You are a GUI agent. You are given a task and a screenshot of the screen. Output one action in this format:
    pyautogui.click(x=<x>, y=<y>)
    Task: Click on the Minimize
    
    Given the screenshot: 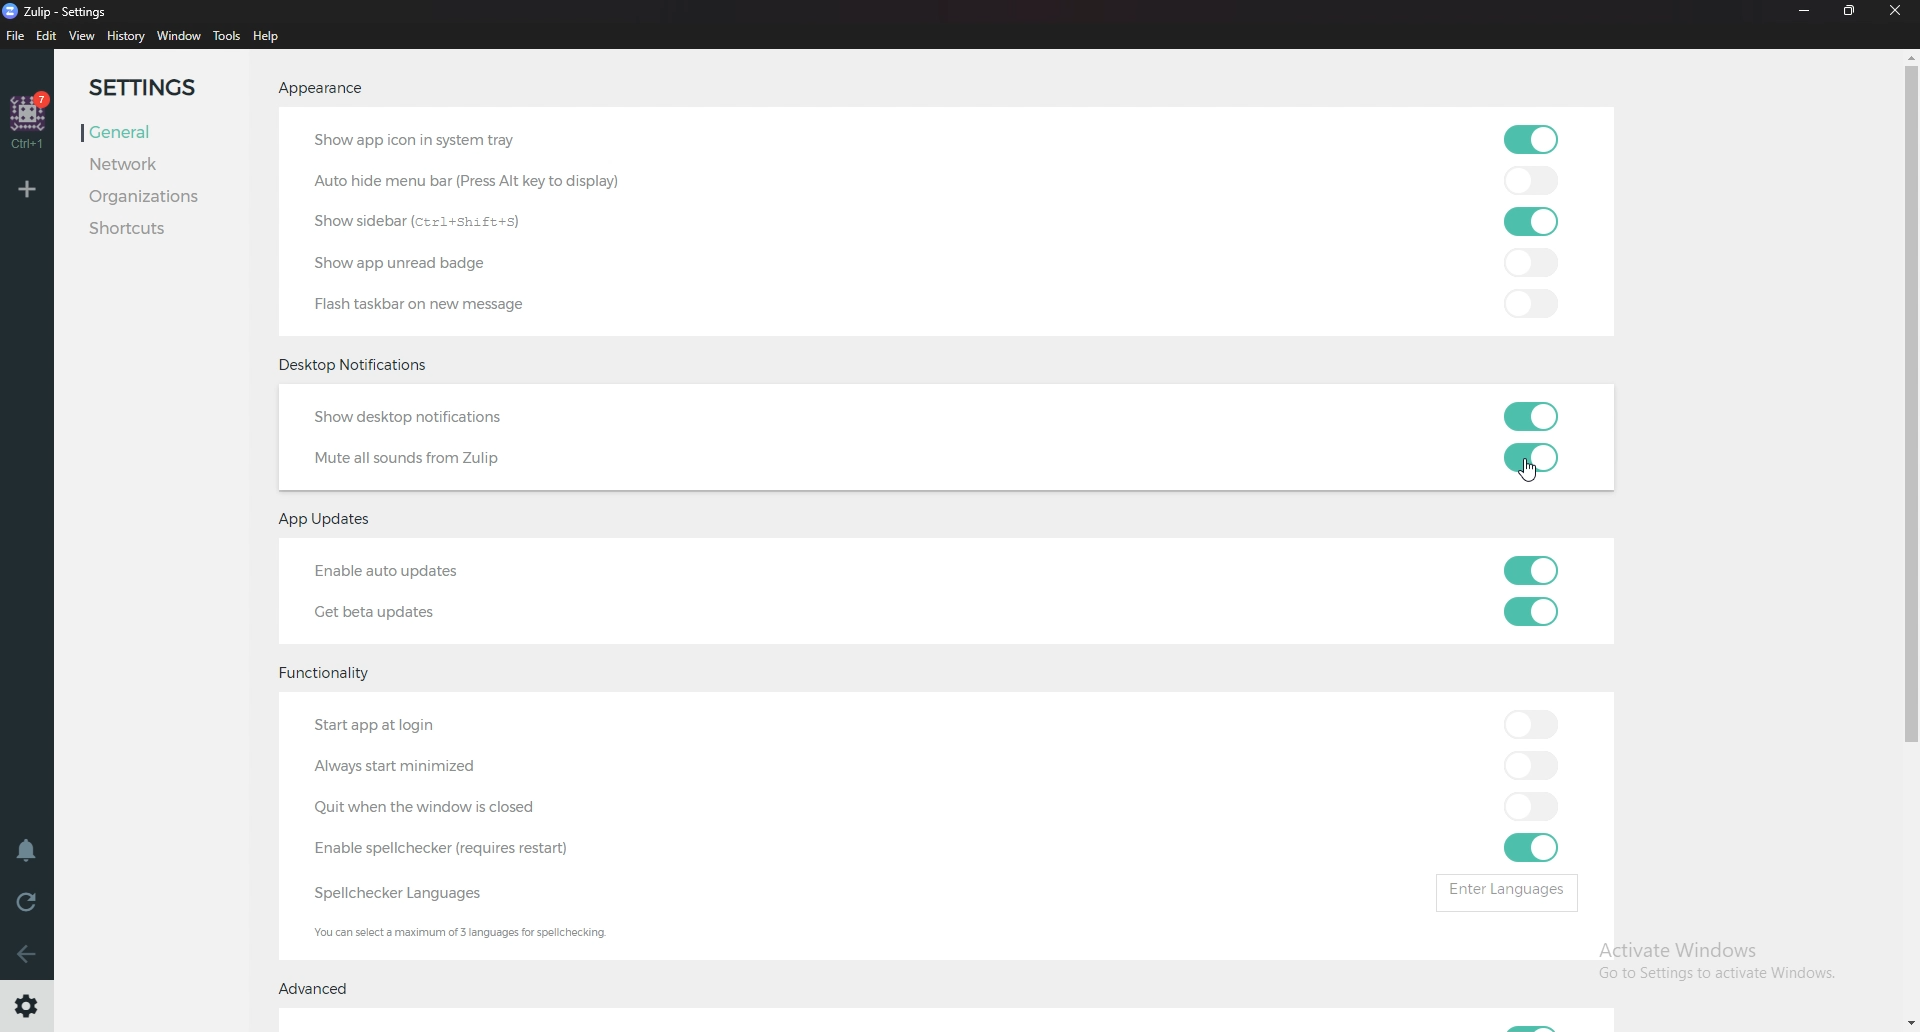 What is the action you would take?
    pyautogui.click(x=1803, y=12)
    